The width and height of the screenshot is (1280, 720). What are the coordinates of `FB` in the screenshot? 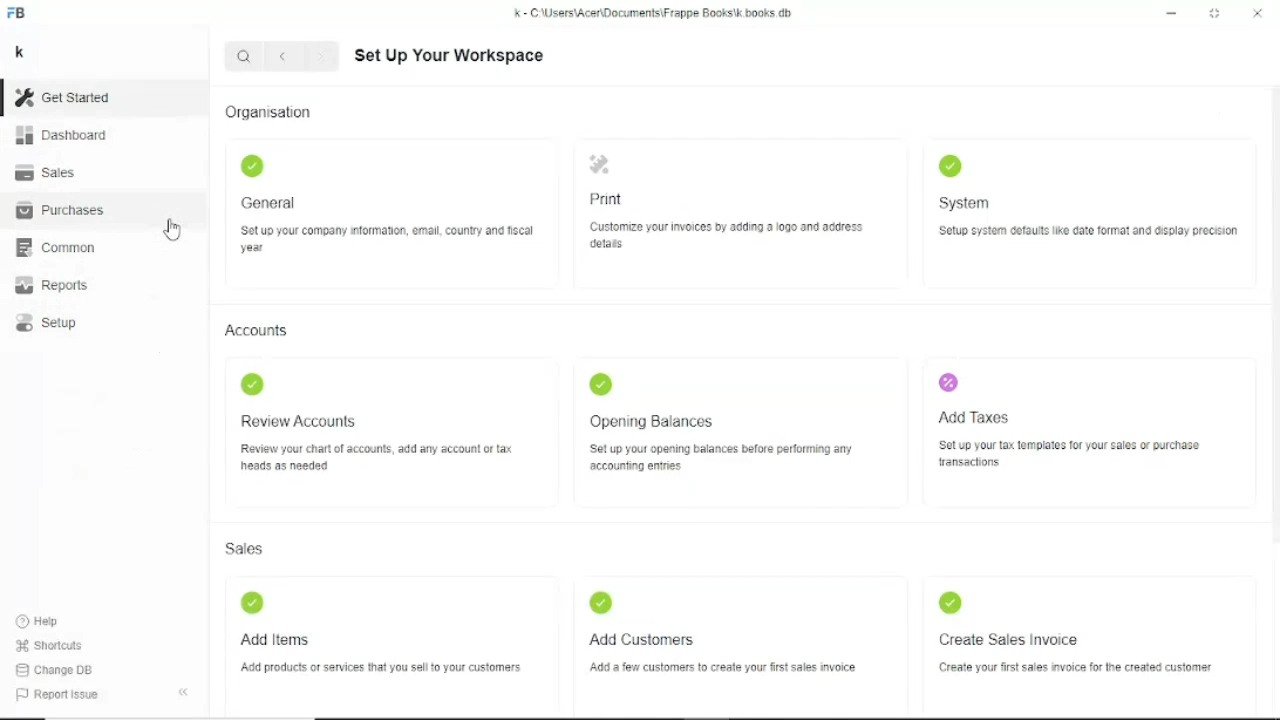 It's located at (18, 12).